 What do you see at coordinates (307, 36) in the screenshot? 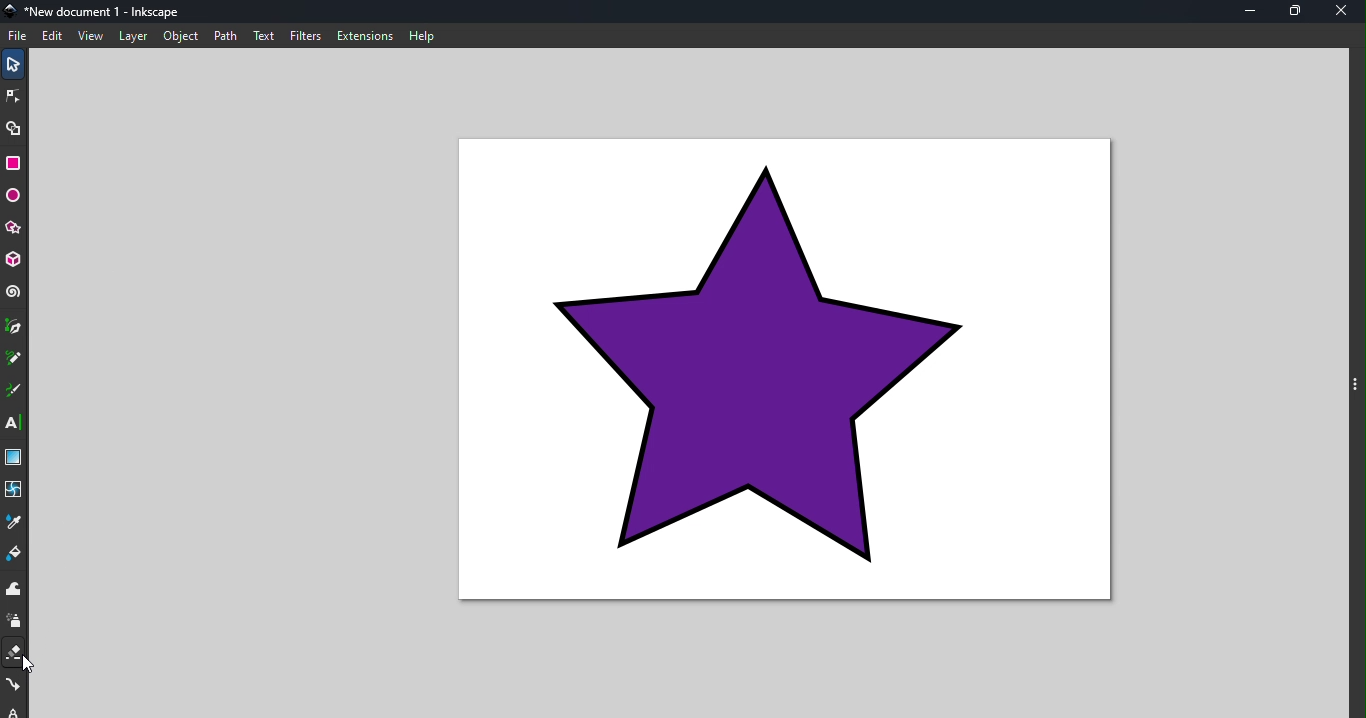
I see `filters` at bounding box center [307, 36].